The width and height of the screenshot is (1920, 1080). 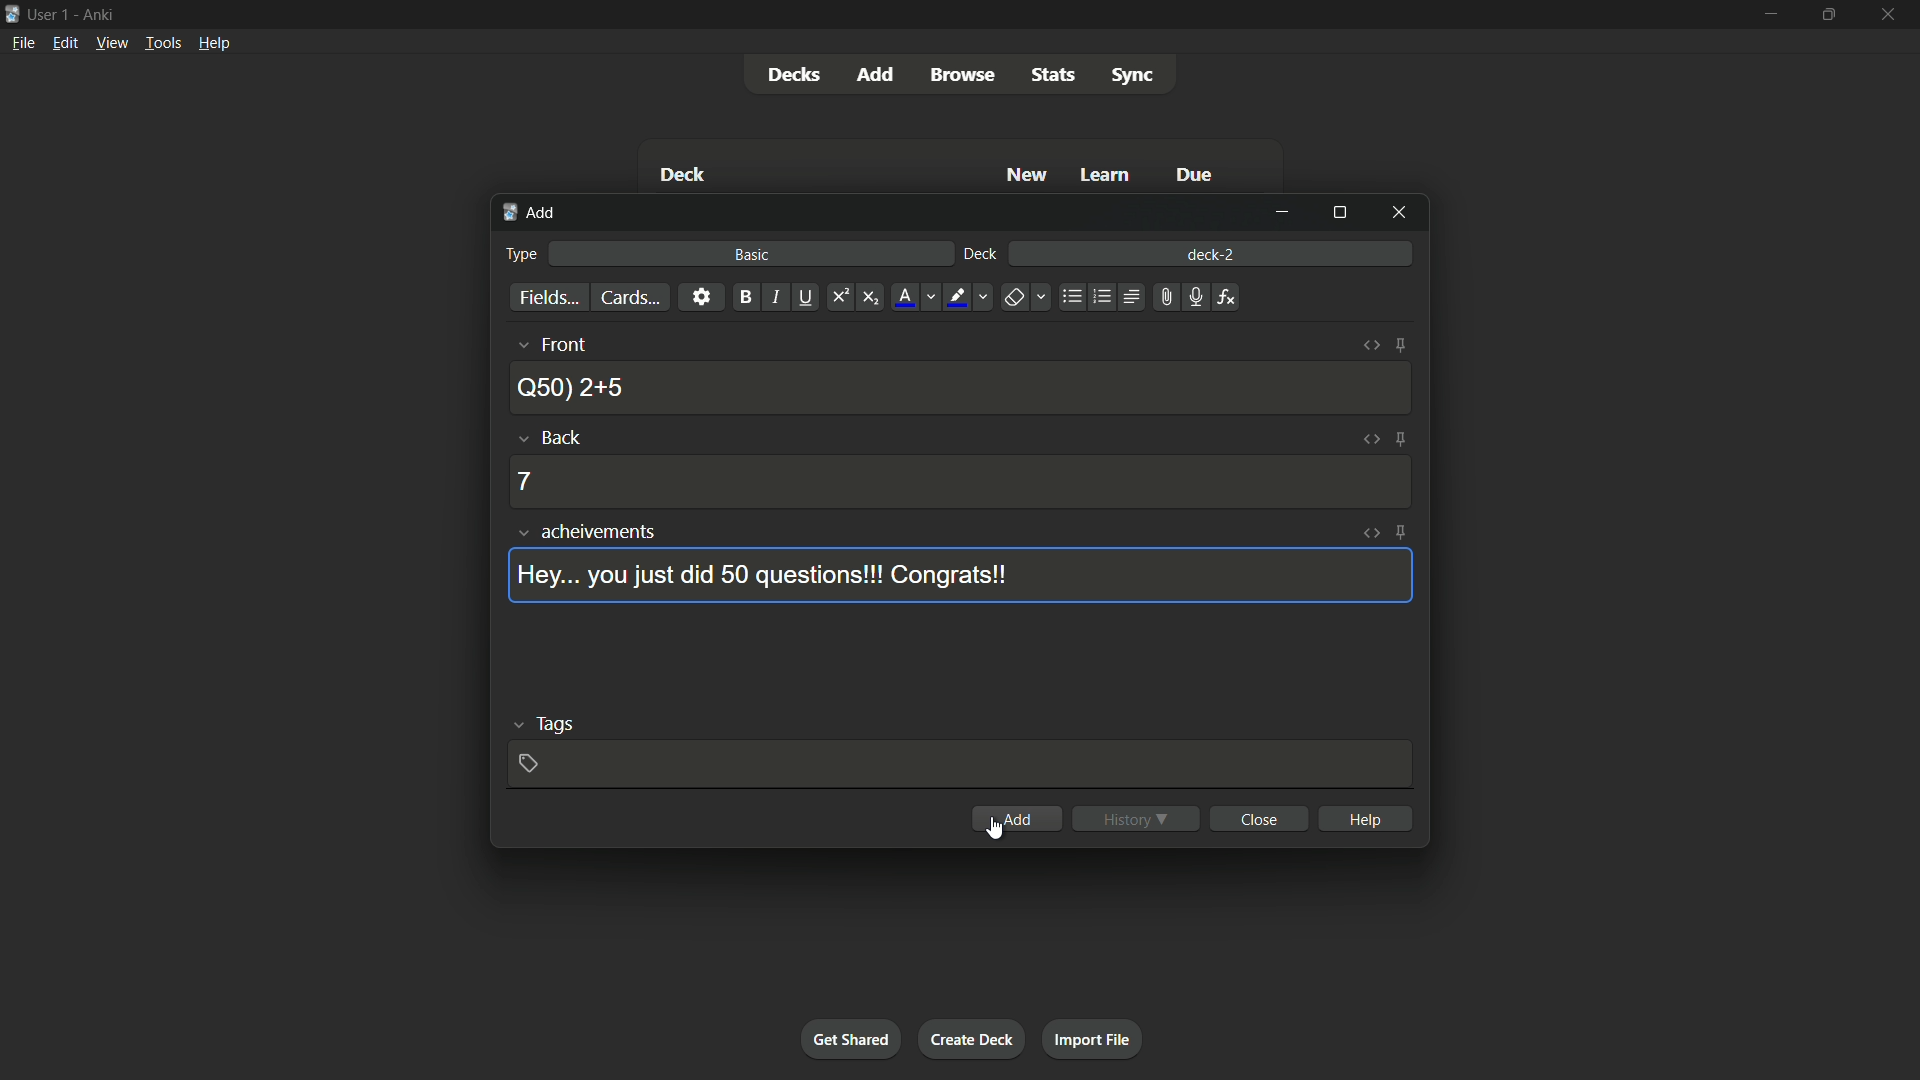 What do you see at coordinates (98, 15) in the screenshot?
I see `app name` at bounding box center [98, 15].